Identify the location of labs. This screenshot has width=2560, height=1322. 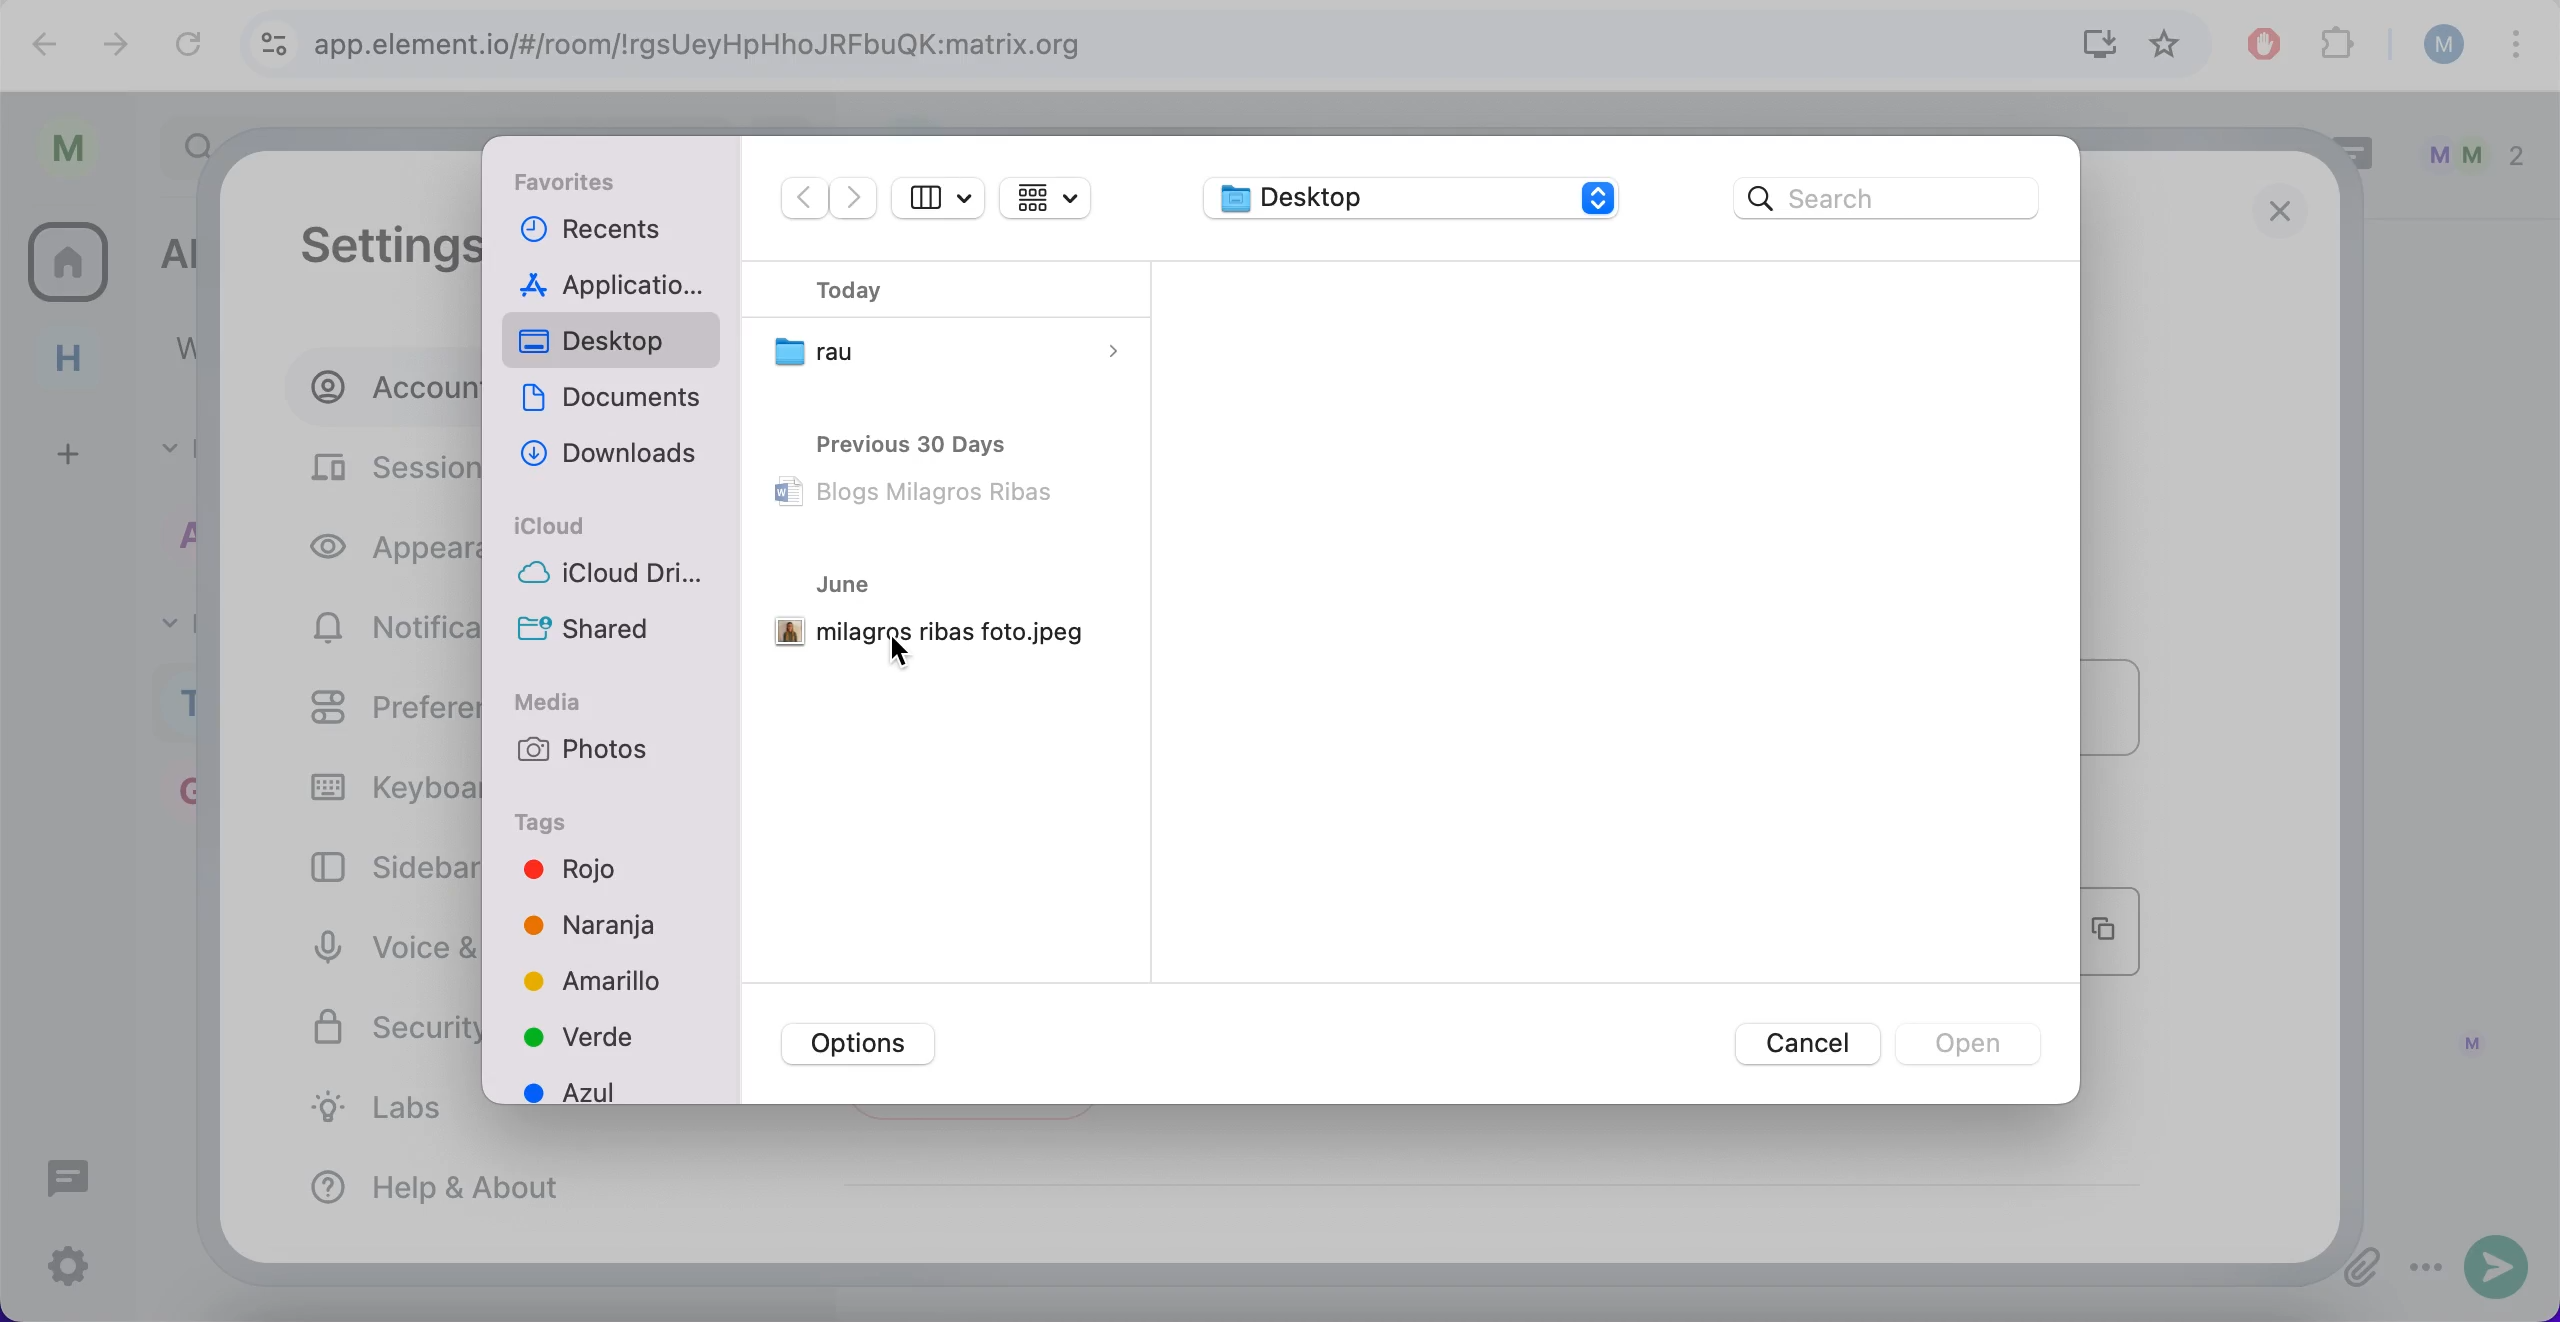
(376, 1110).